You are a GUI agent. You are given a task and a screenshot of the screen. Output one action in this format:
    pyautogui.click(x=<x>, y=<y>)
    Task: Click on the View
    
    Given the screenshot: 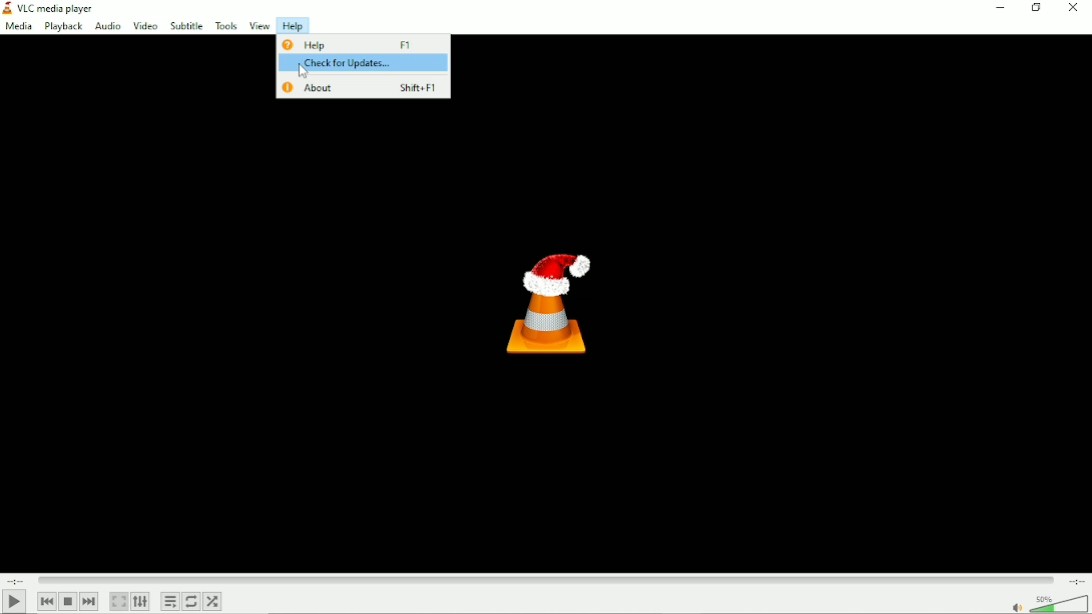 What is the action you would take?
    pyautogui.click(x=260, y=25)
    